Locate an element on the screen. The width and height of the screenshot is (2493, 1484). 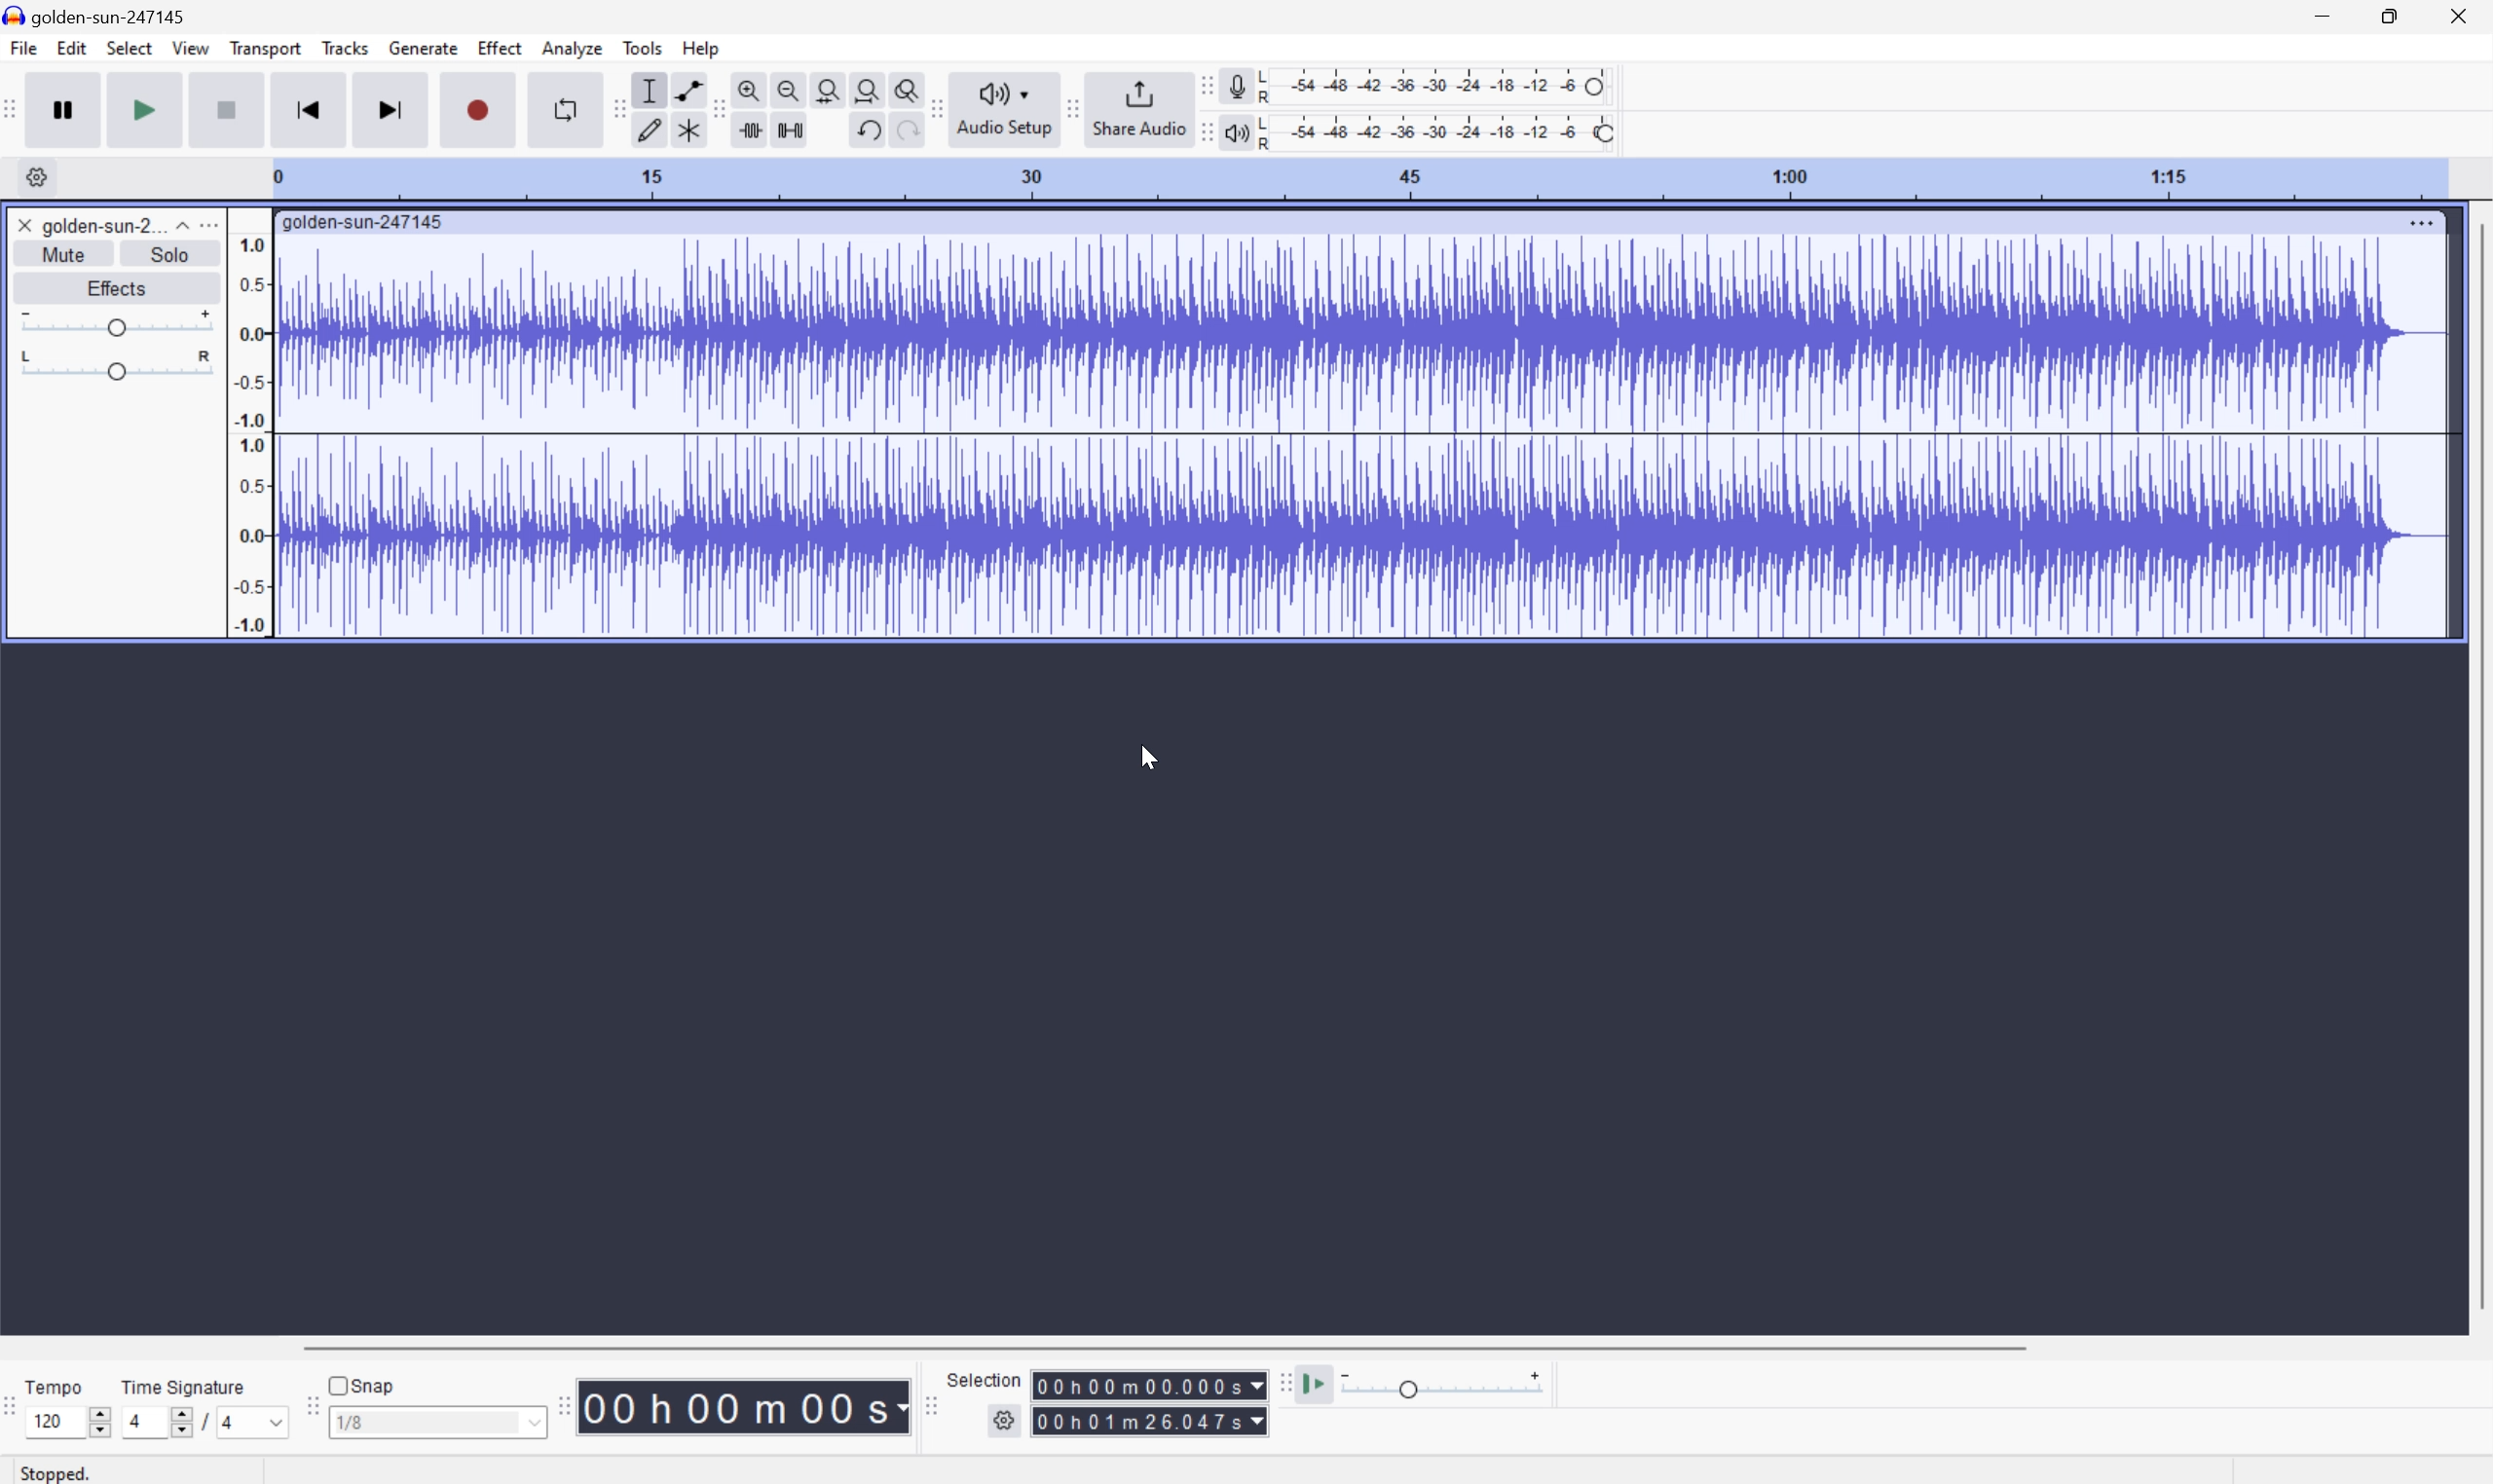
More is located at coordinates (207, 224).